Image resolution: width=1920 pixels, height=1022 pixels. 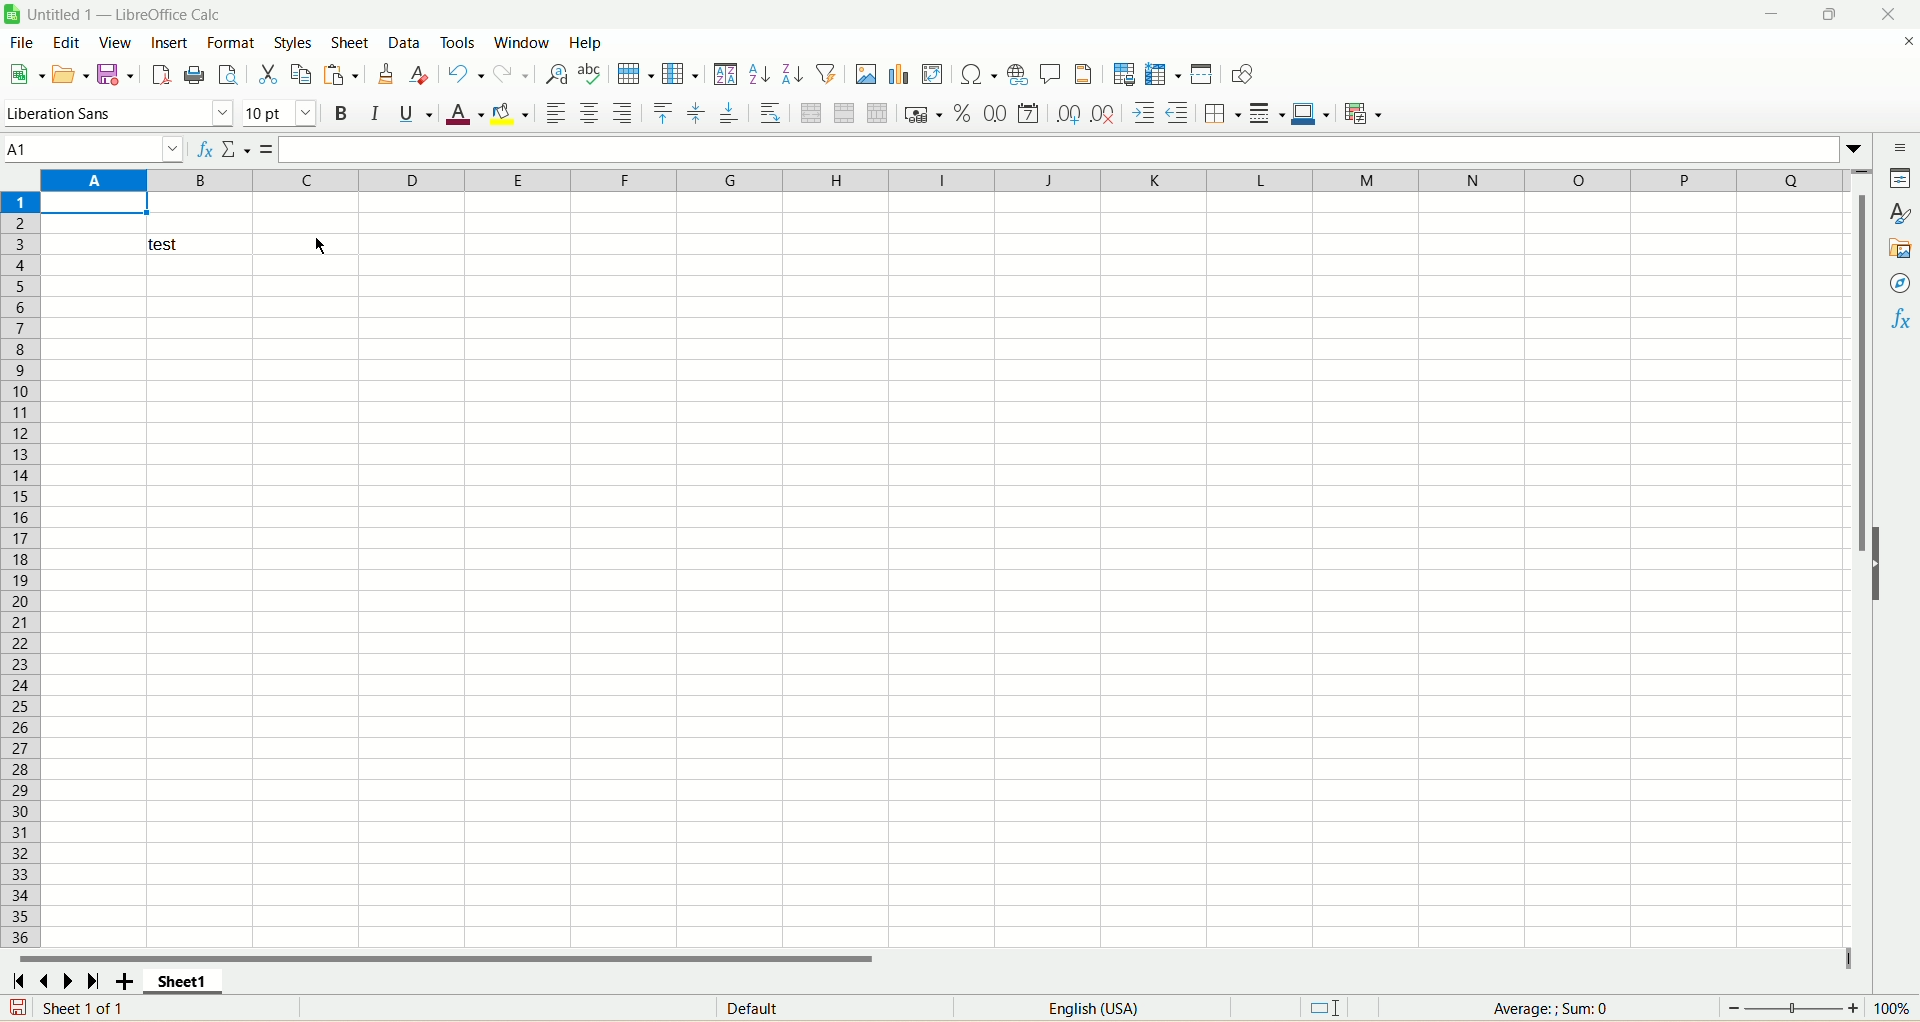 What do you see at coordinates (465, 74) in the screenshot?
I see `undo` at bounding box center [465, 74].